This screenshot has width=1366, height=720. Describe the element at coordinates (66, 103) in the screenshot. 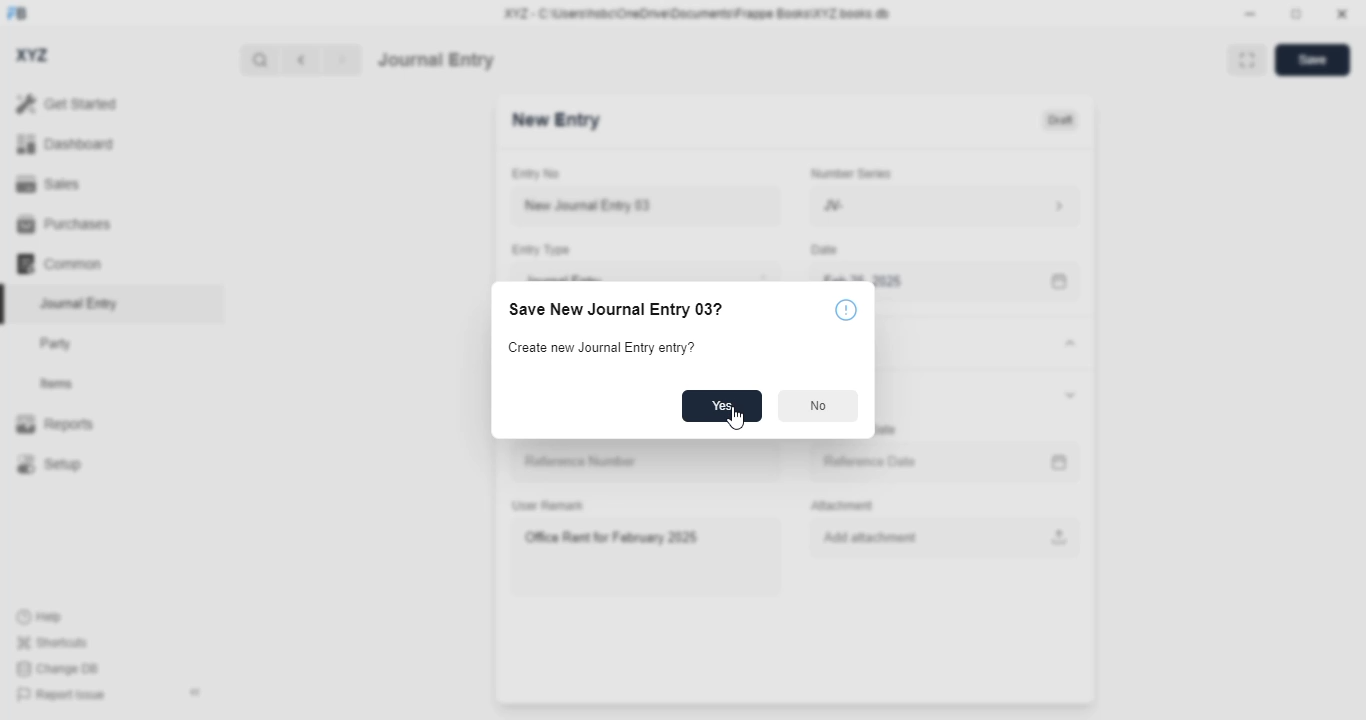

I see `get started` at that location.